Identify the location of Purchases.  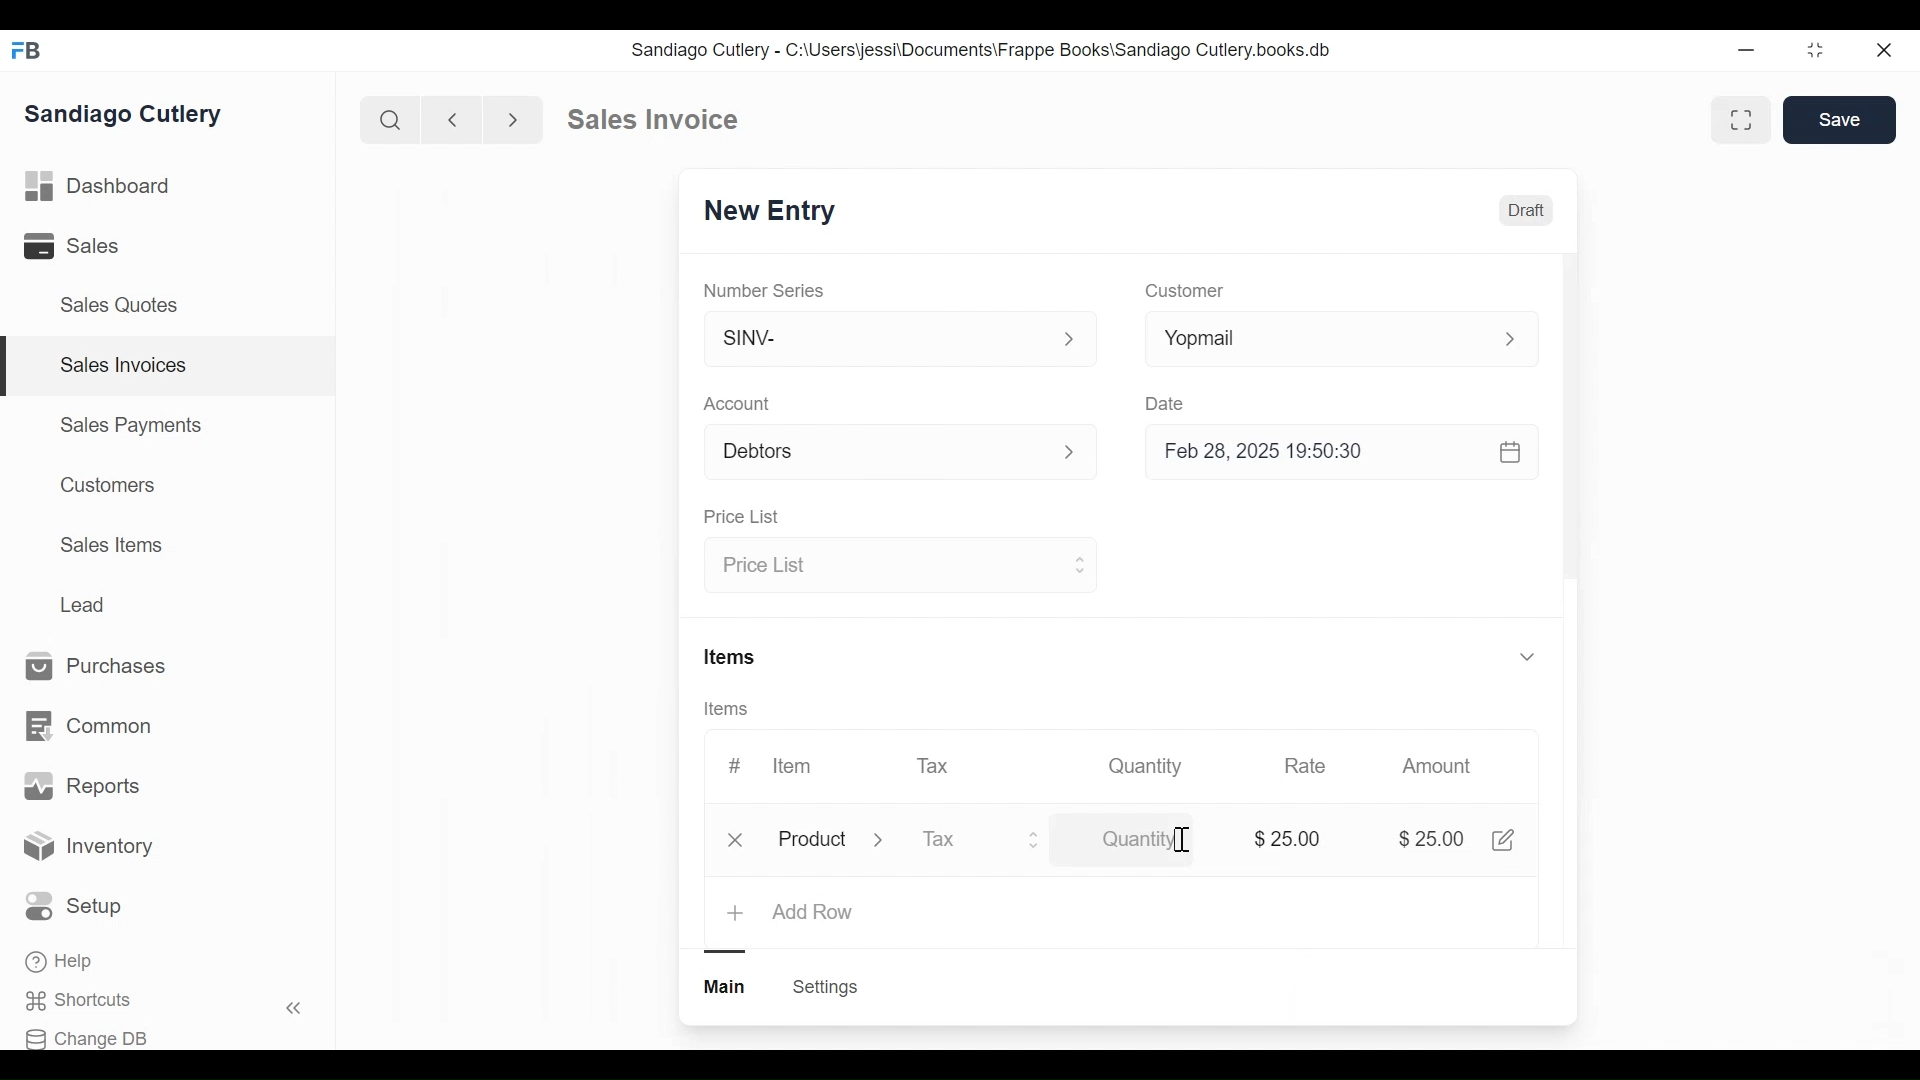
(106, 667).